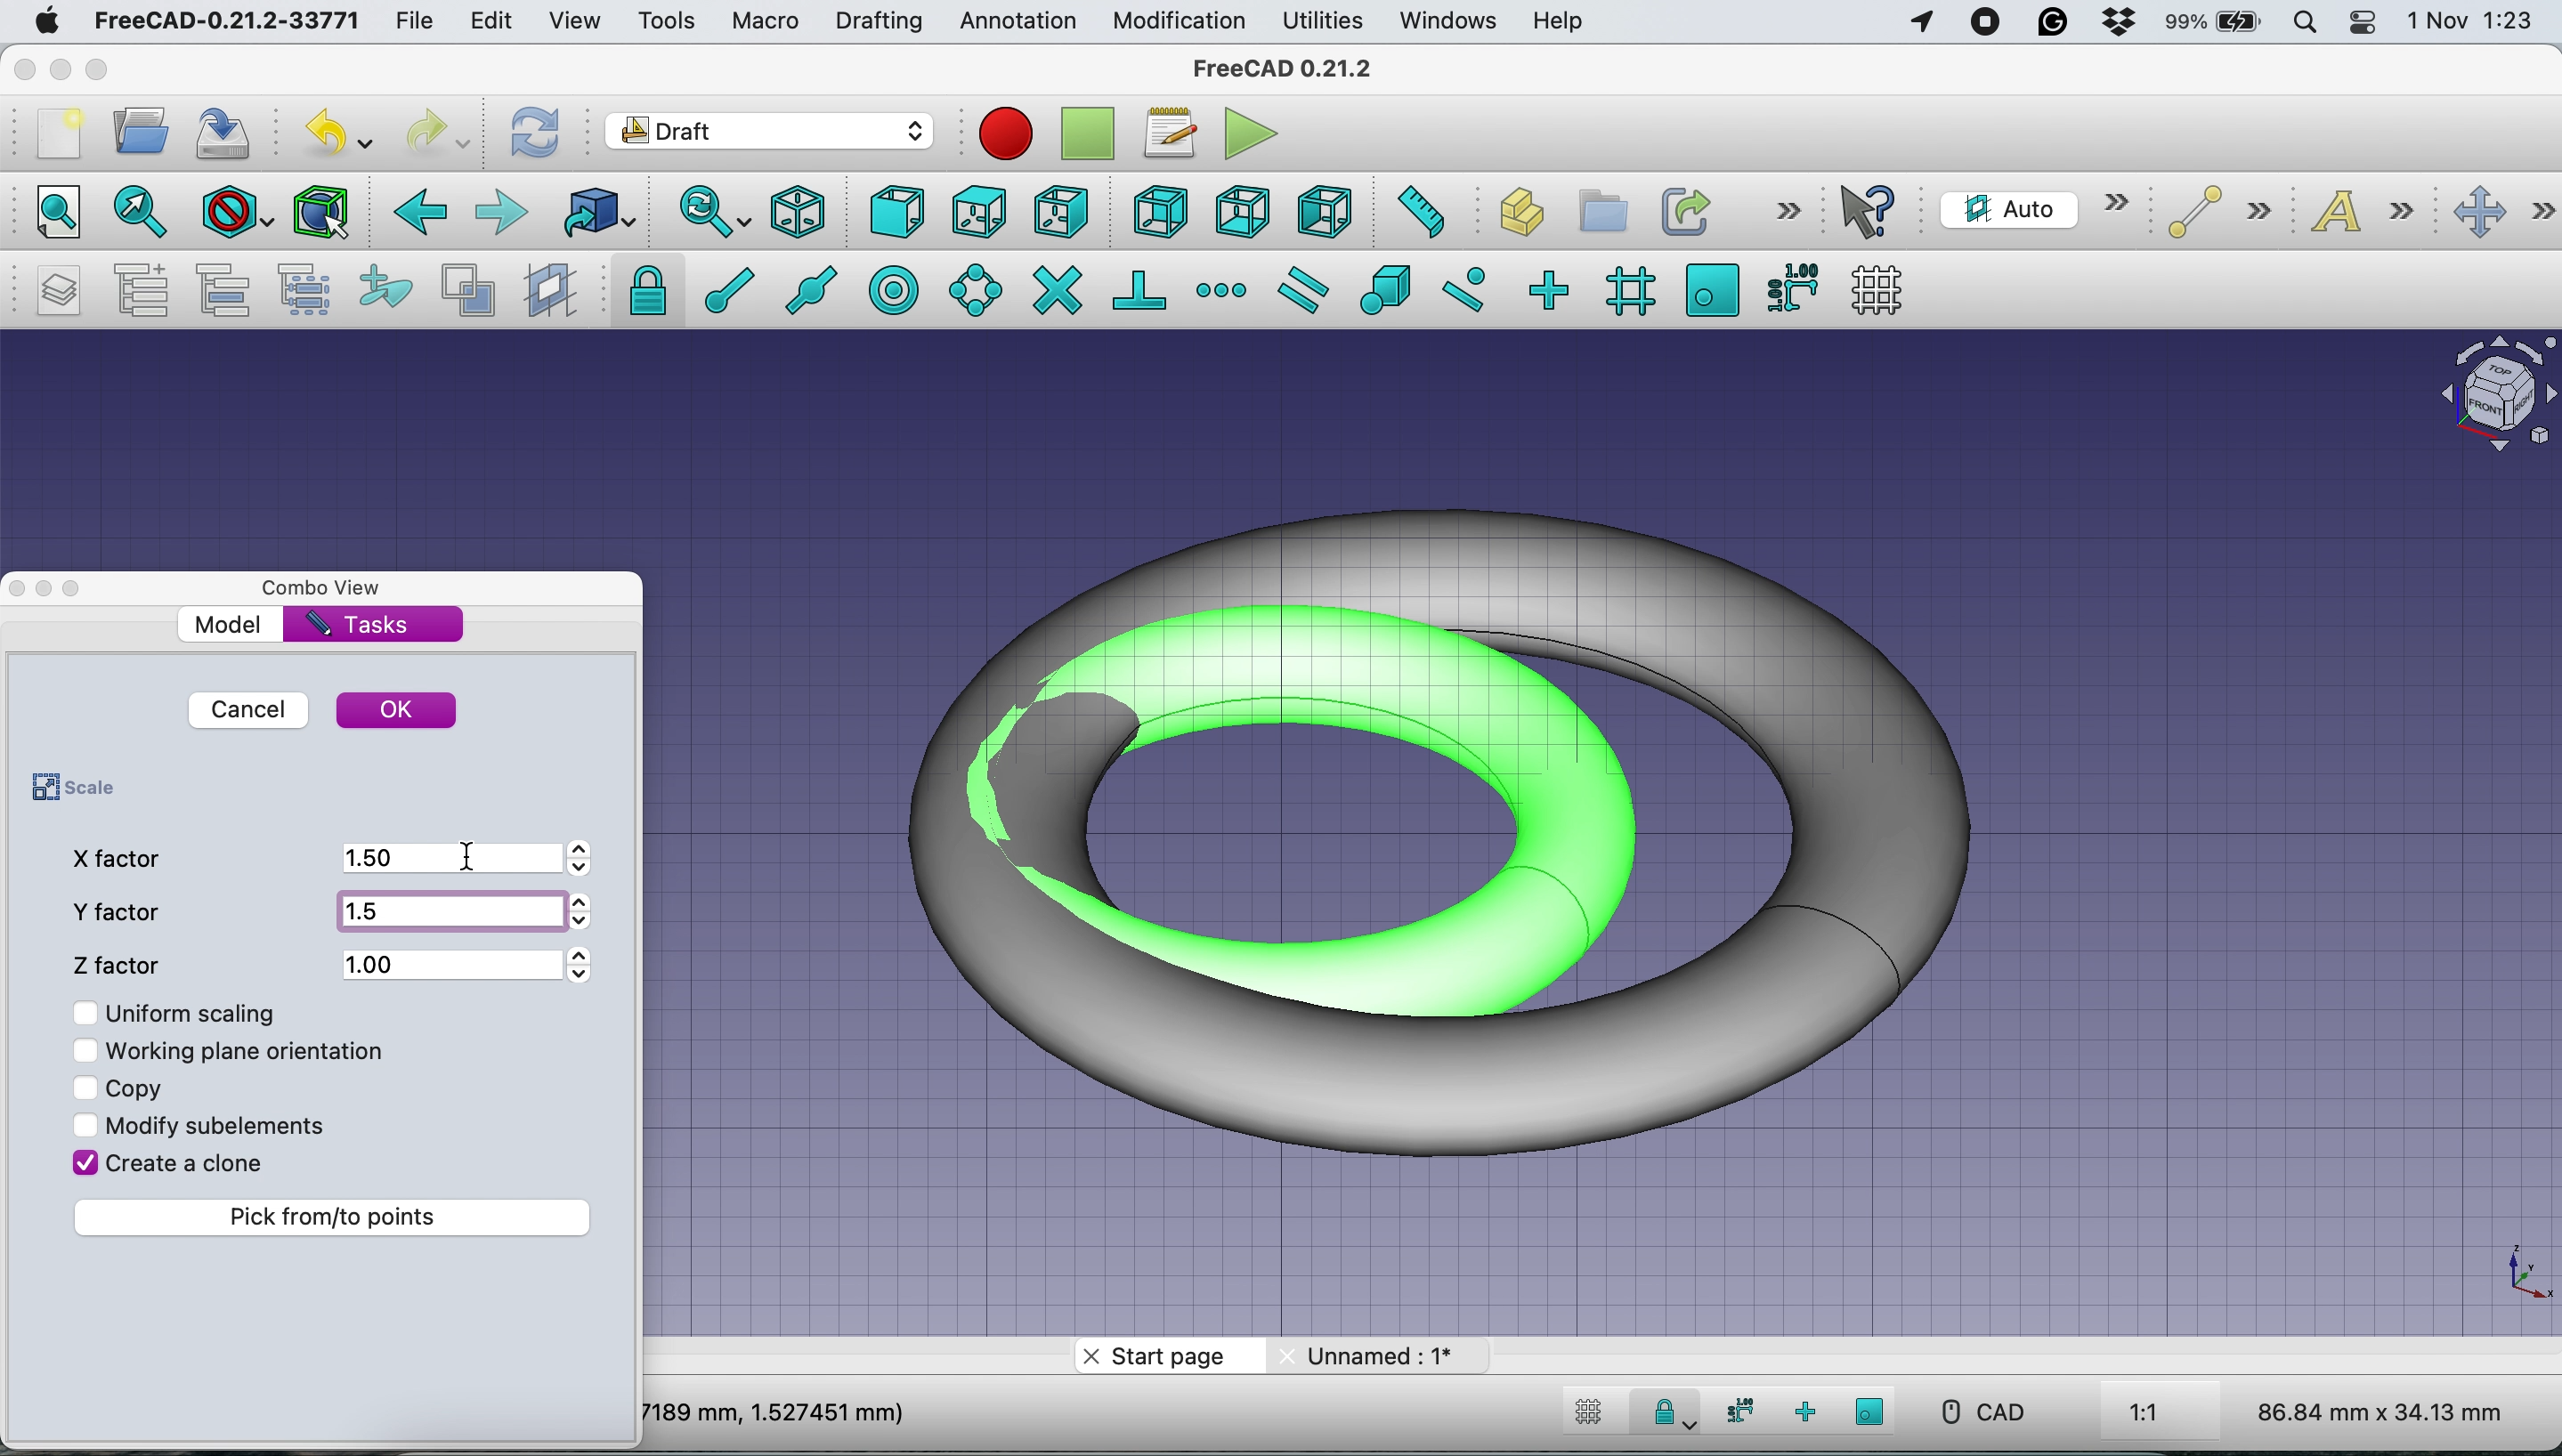 The height and width of the screenshot is (1456, 2562). Describe the element at coordinates (337, 128) in the screenshot. I see `undo` at that location.